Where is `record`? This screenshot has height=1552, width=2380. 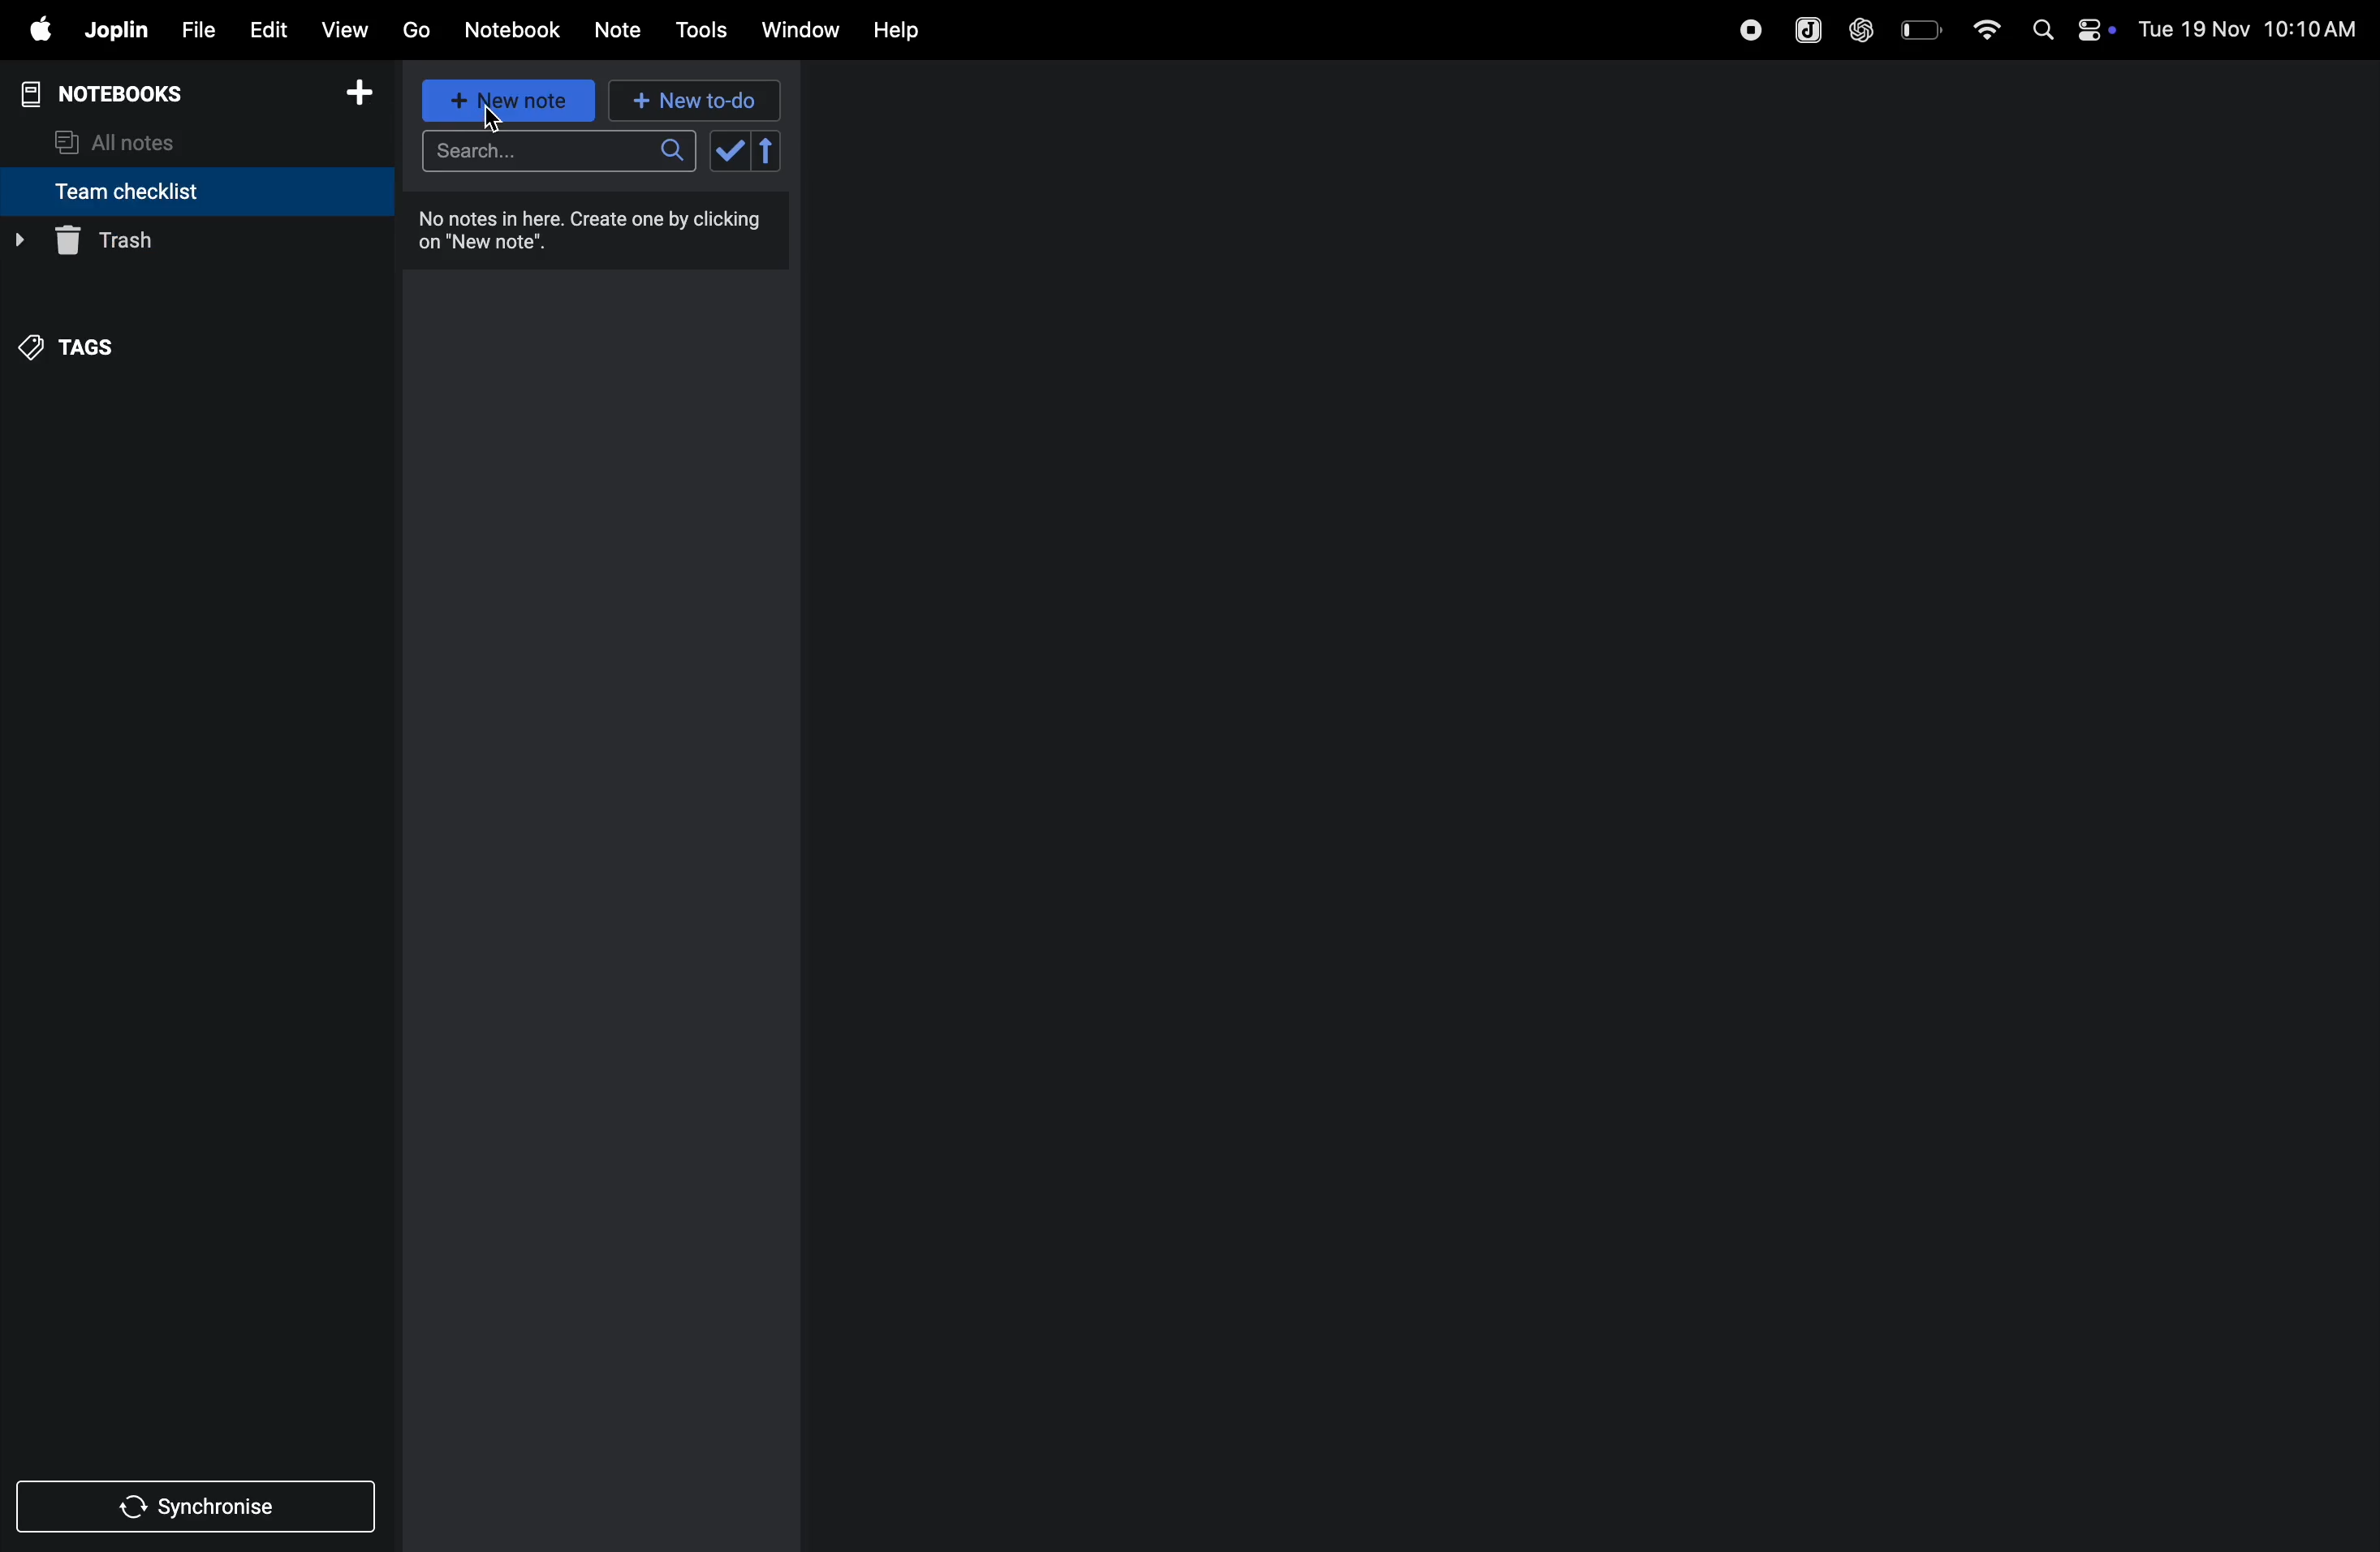 record is located at coordinates (1744, 29).